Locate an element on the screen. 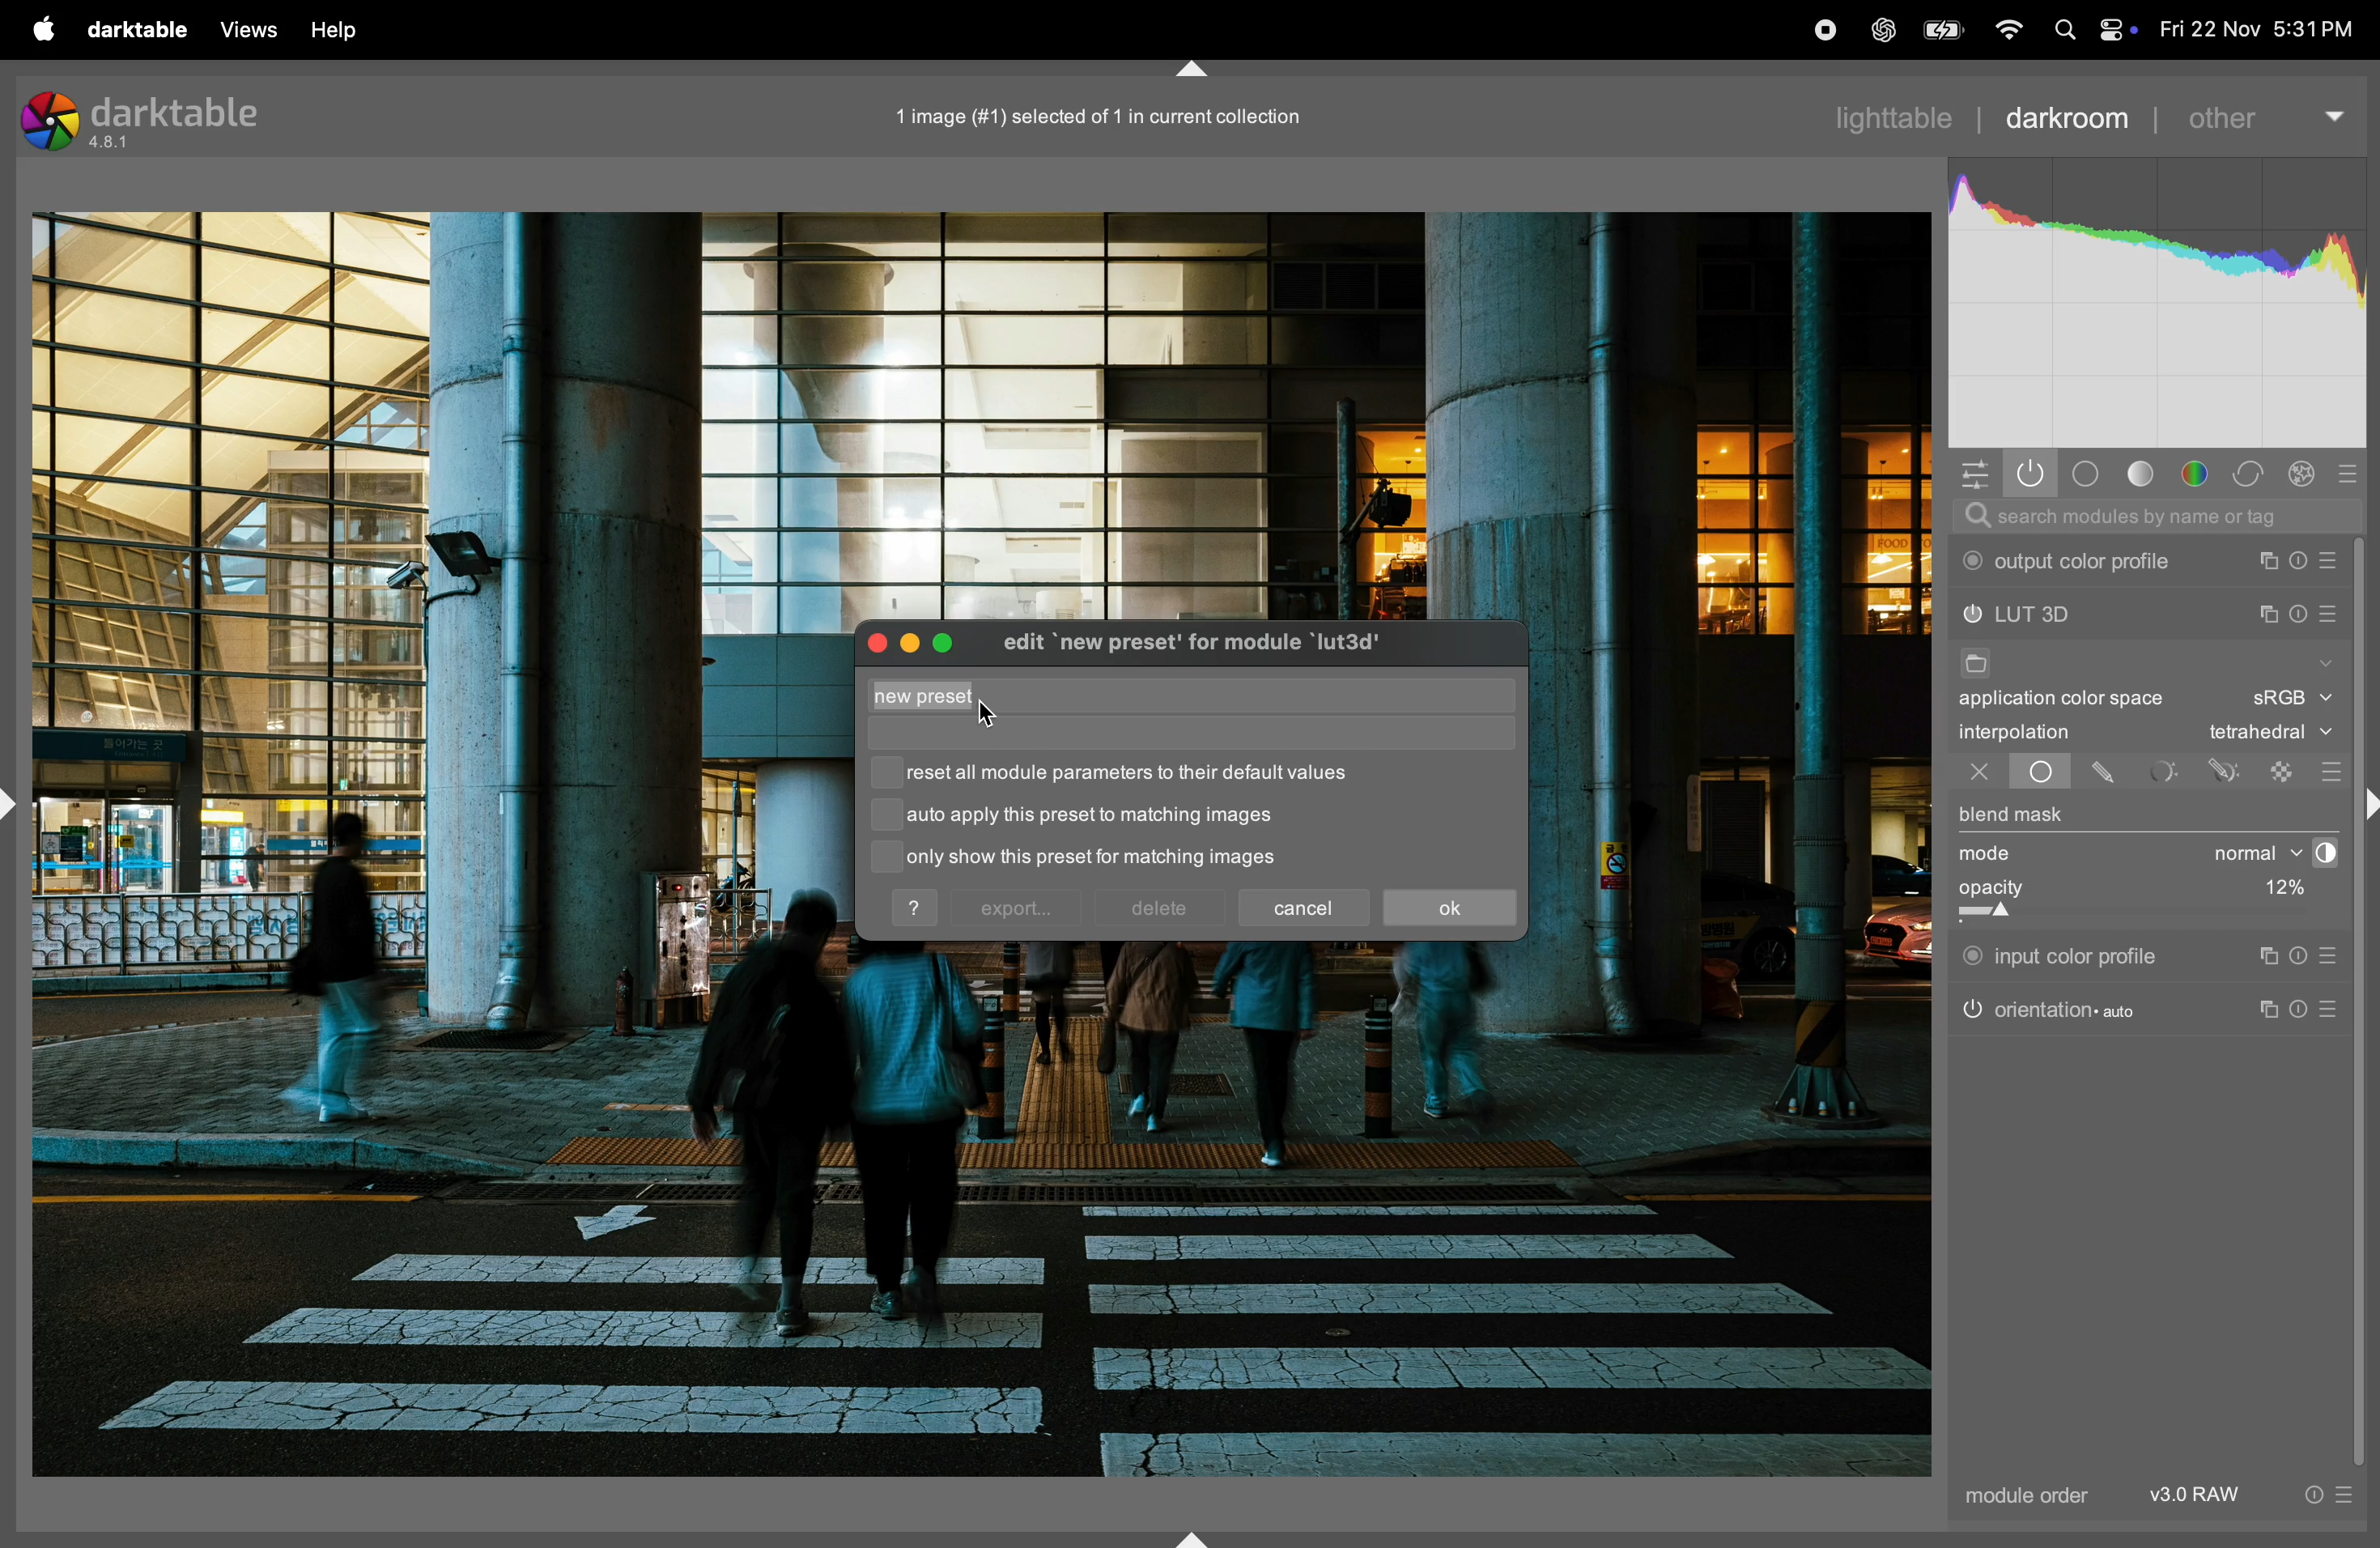 The image size is (2380, 1548). edit new presets is located at coordinates (1216, 646).